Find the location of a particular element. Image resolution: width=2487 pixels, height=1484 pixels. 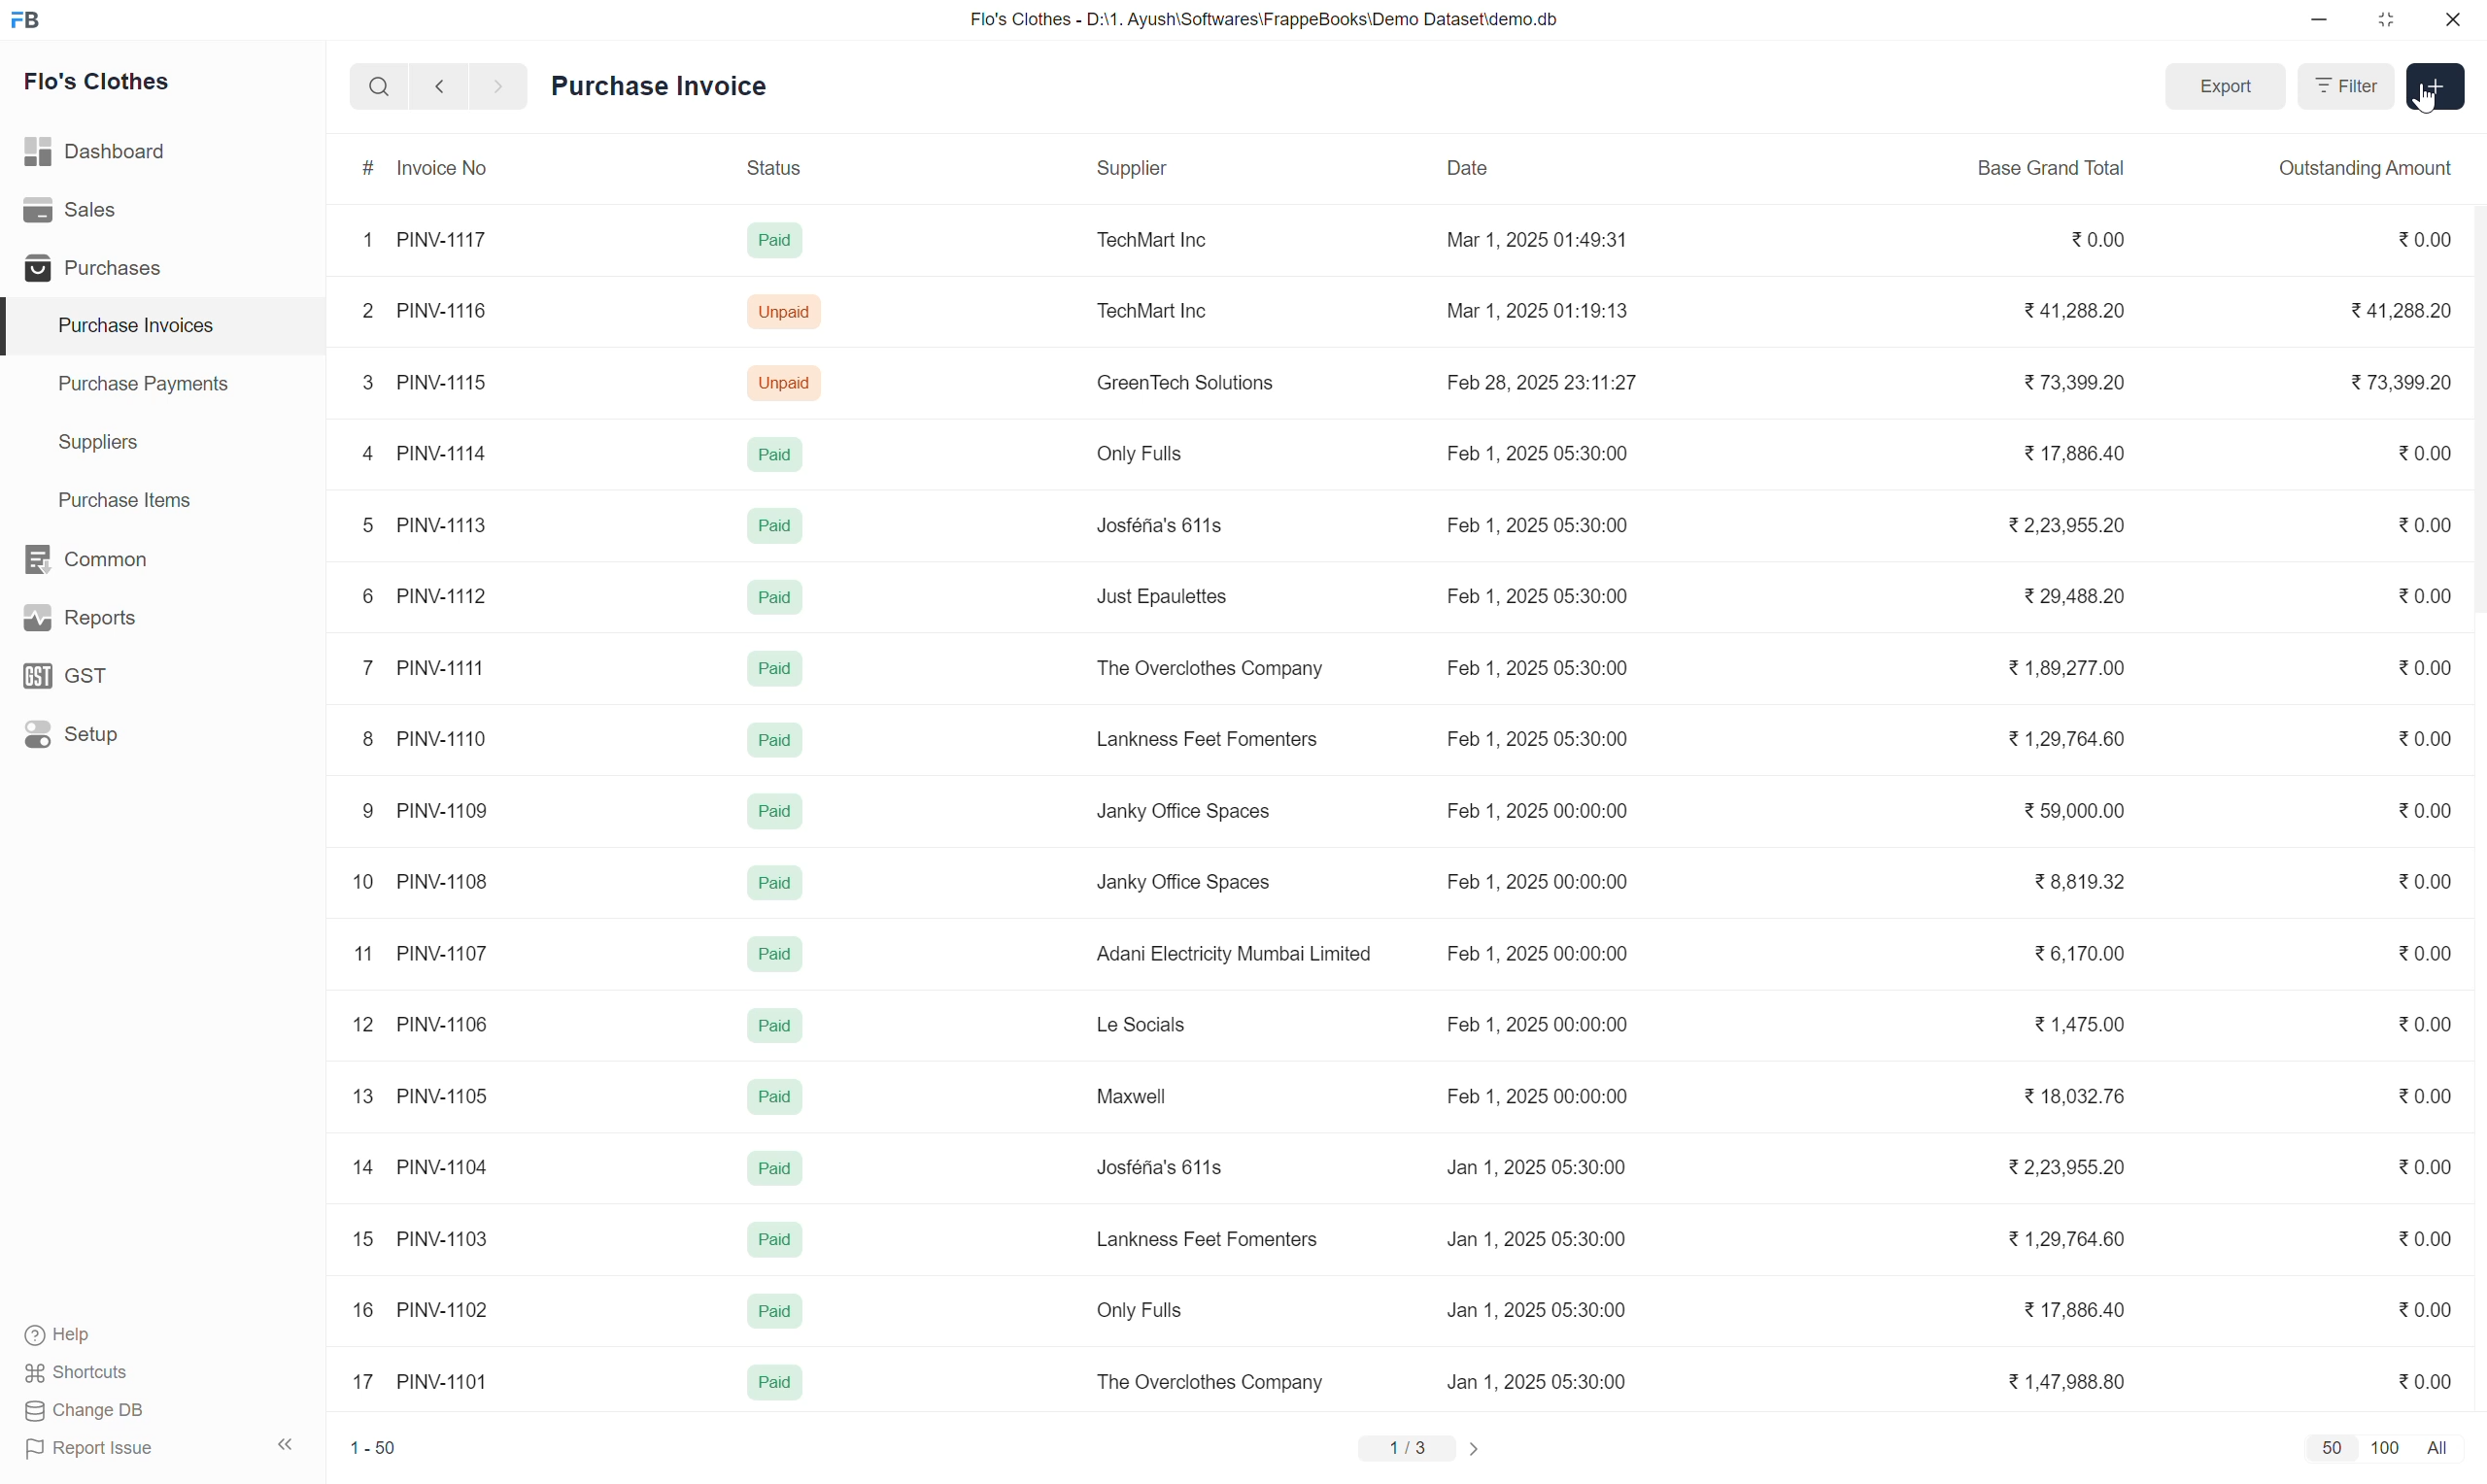

6,170.00 is located at coordinates (2079, 951).